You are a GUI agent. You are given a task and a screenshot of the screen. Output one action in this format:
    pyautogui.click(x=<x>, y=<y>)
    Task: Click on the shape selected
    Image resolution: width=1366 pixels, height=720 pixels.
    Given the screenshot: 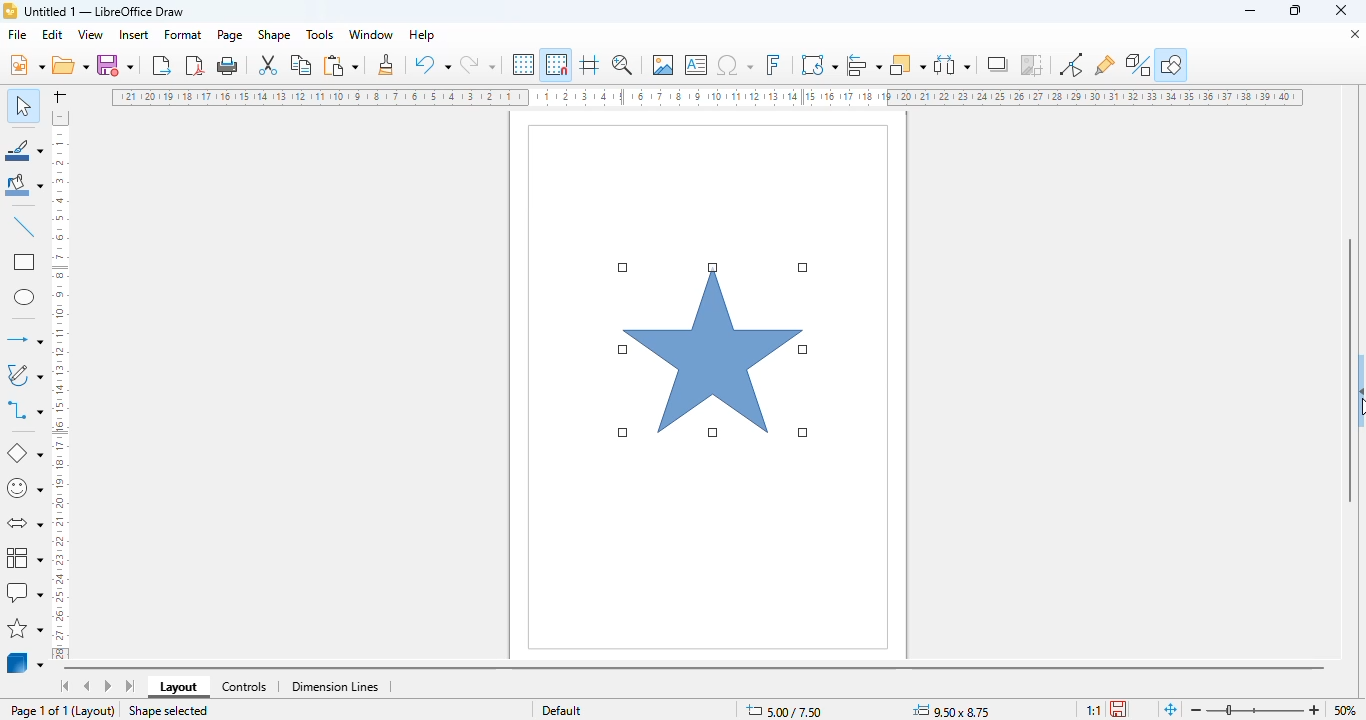 What is the action you would take?
    pyautogui.click(x=169, y=710)
    